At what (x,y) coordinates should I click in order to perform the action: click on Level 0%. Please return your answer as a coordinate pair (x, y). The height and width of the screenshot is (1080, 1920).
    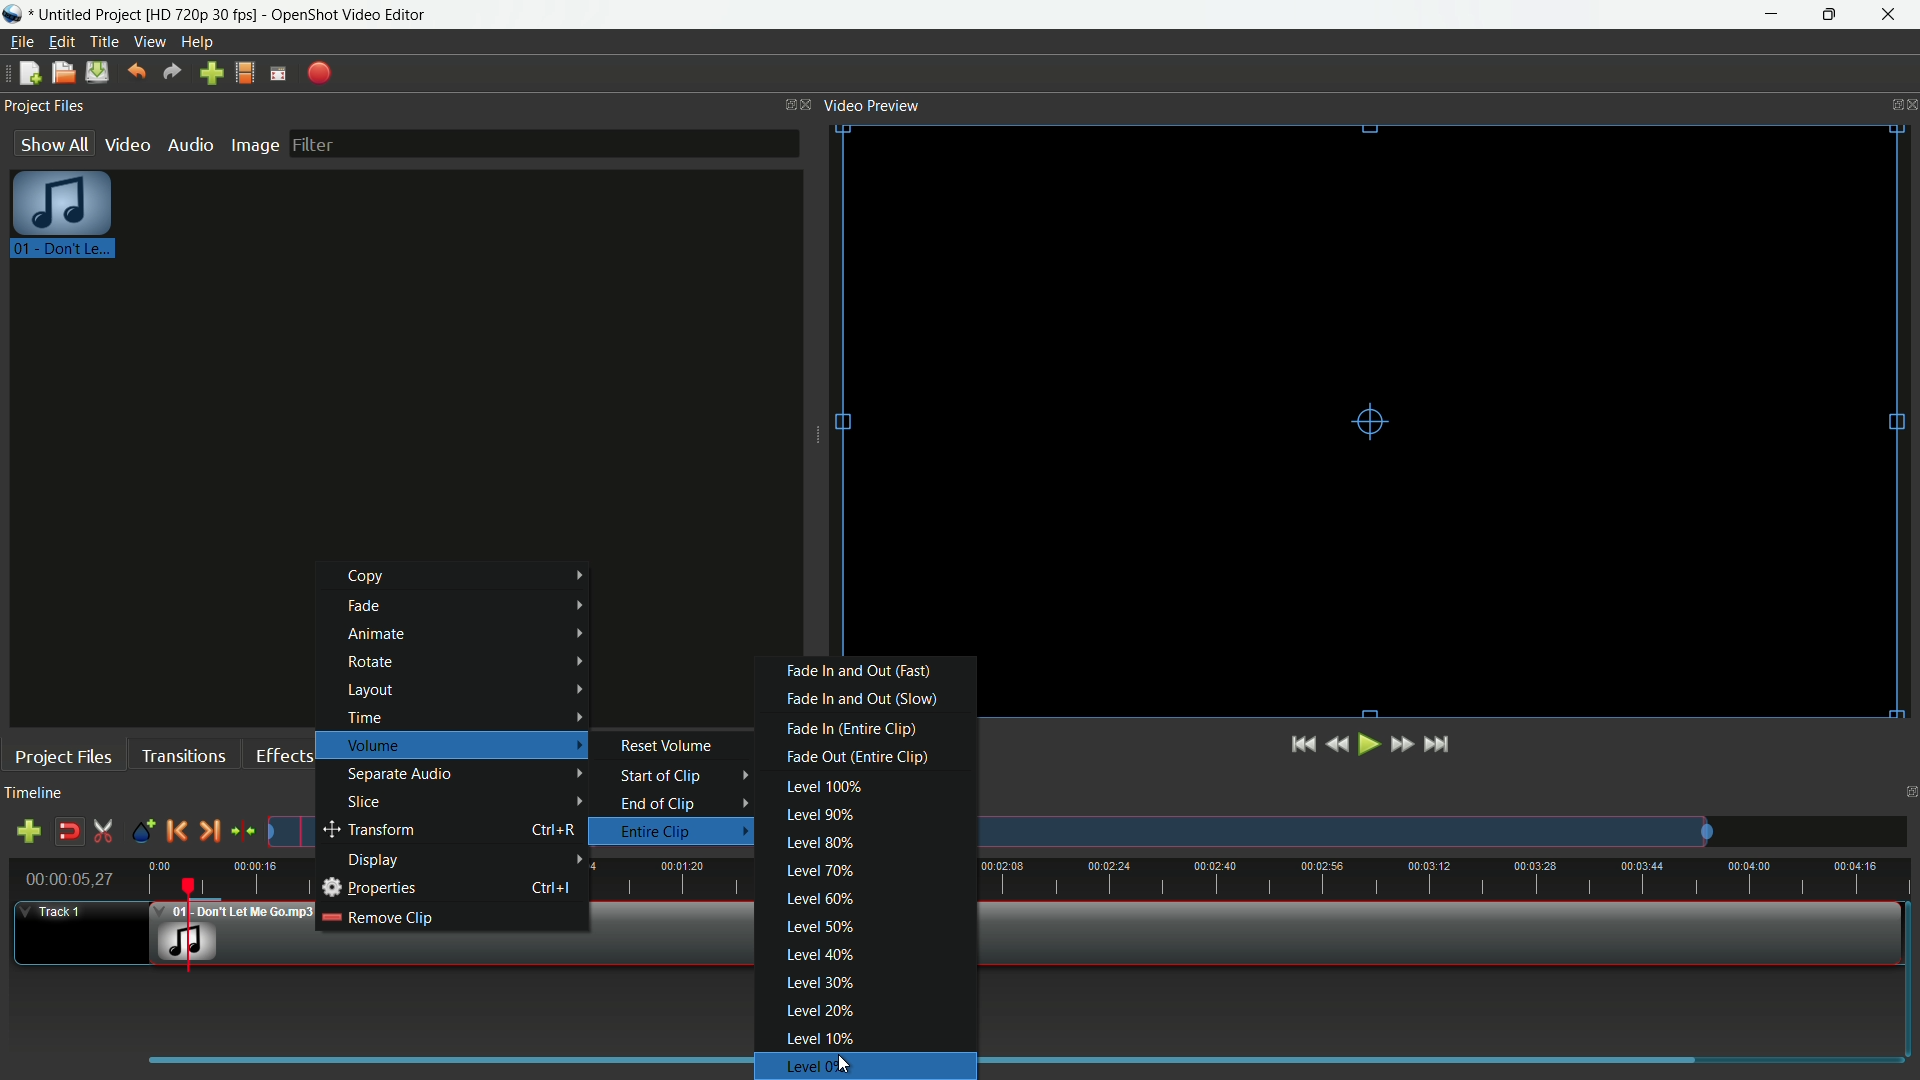
    Looking at the image, I should click on (841, 1067).